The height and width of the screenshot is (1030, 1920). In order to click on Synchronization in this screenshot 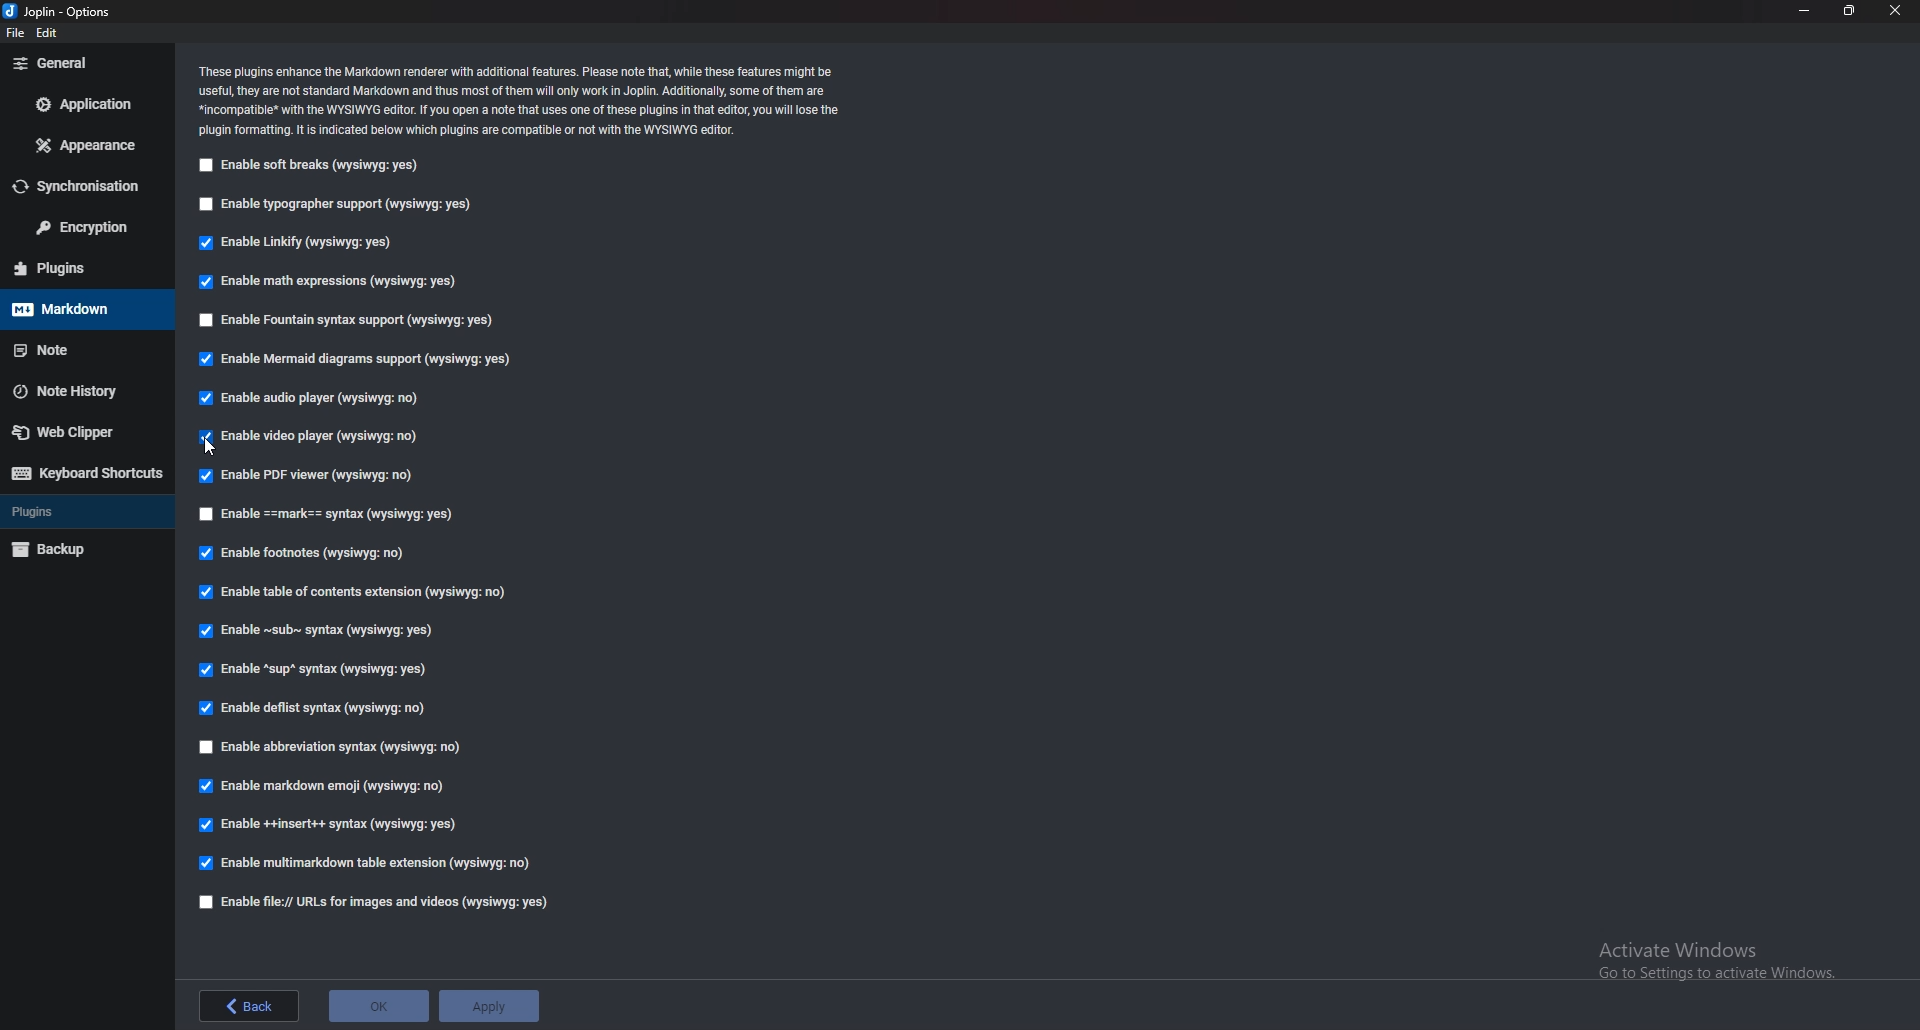, I will do `click(84, 188)`.